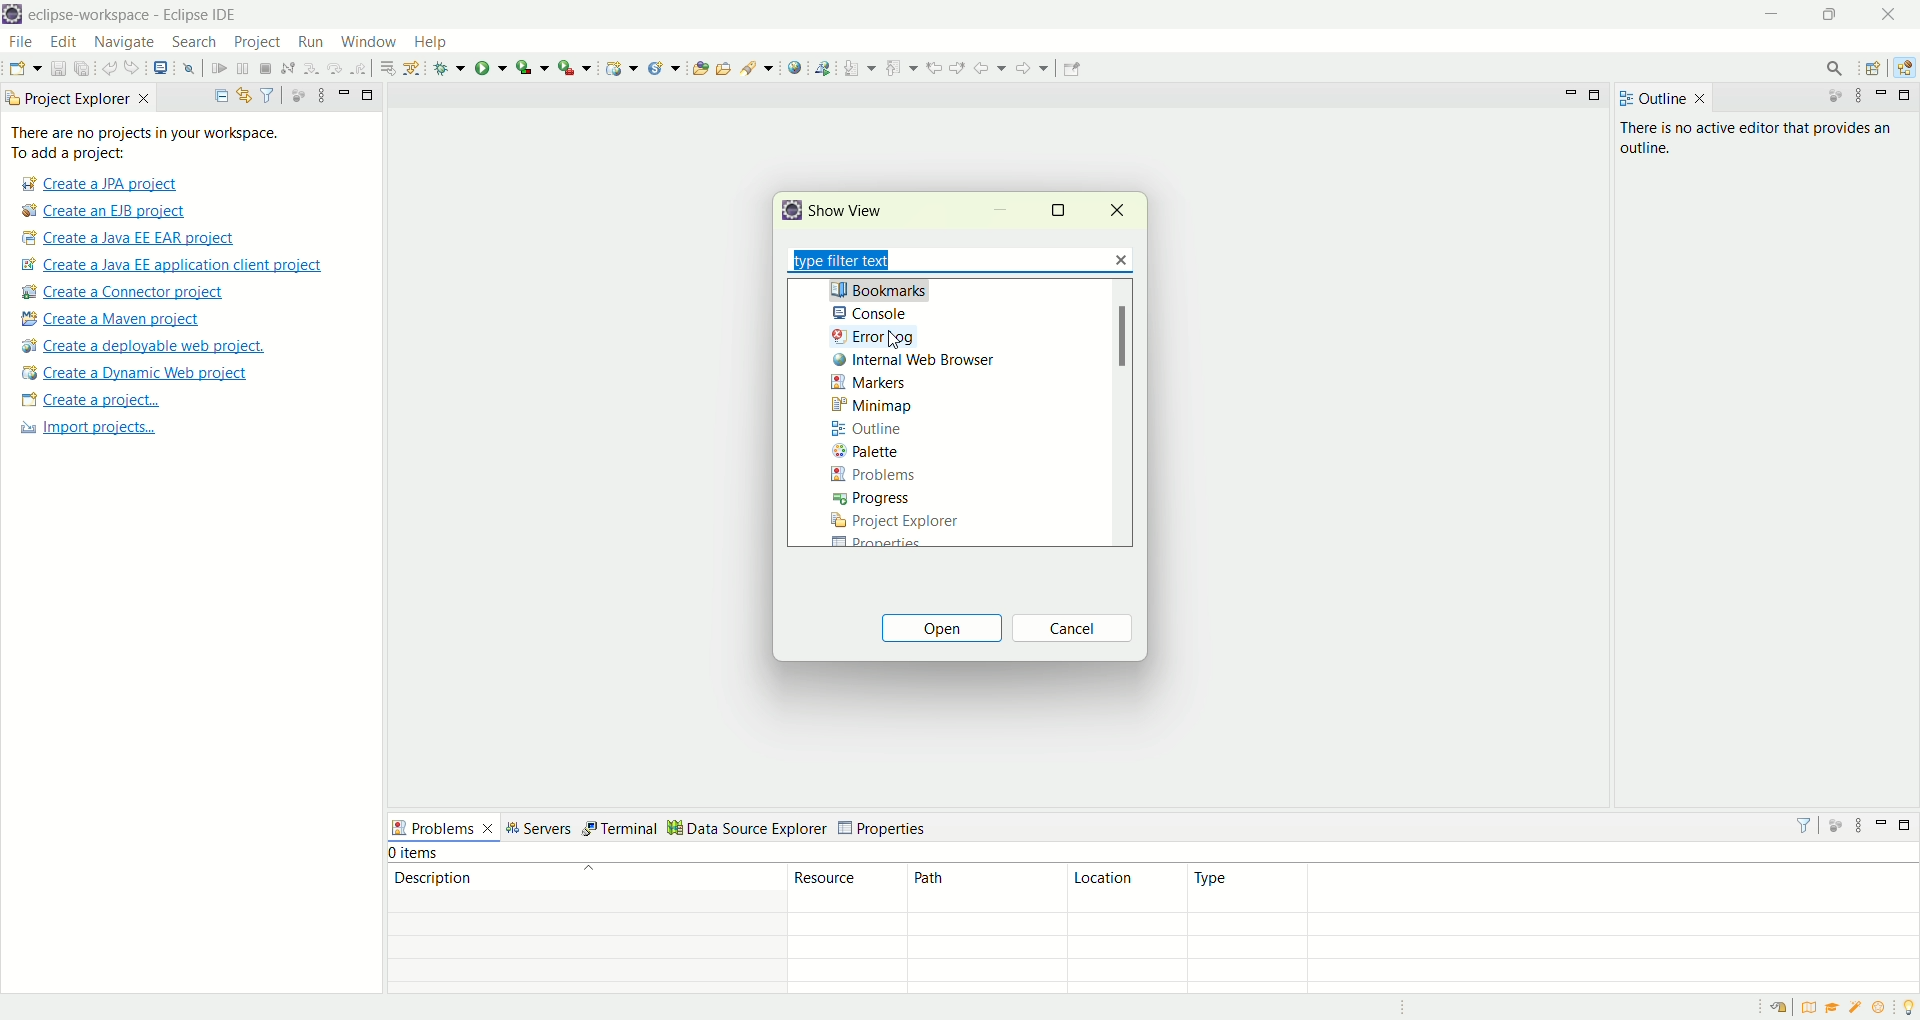  Describe the element at coordinates (172, 266) in the screenshot. I see `create a Java EE application client project` at that location.